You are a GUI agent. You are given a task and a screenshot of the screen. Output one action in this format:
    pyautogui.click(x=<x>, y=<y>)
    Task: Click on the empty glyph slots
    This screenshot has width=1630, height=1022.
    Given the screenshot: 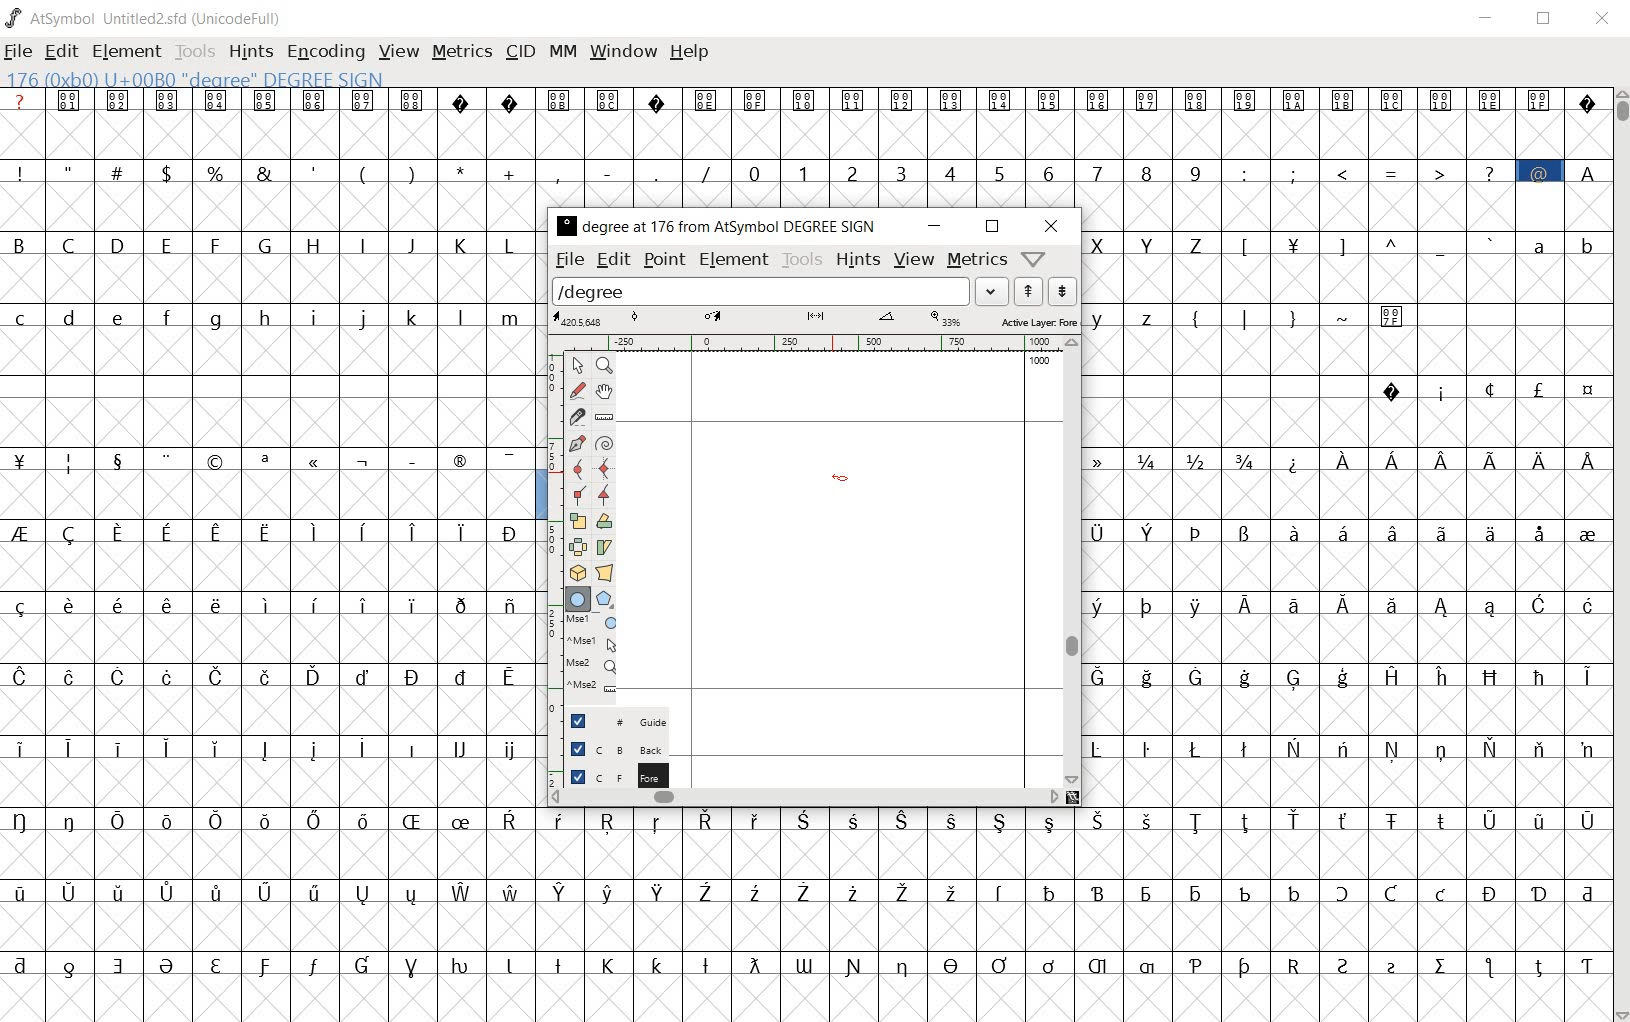 What is the action you would take?
    pyautogui.click(x=273, y=422)
    